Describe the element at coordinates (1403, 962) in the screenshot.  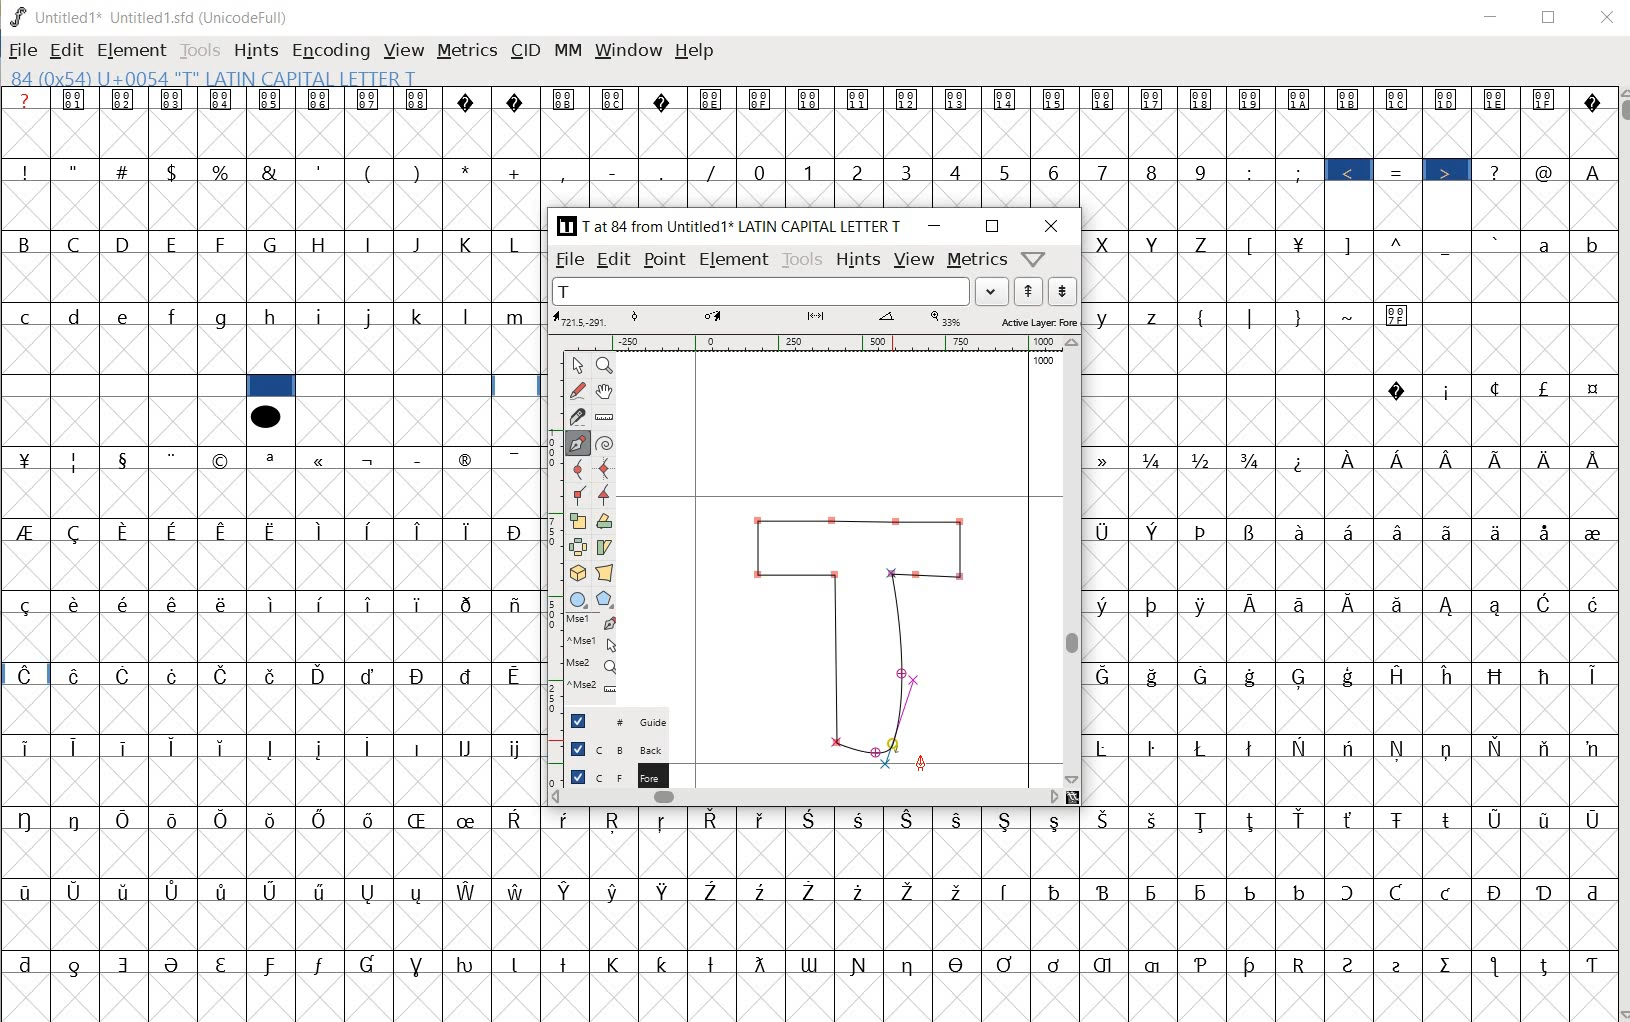
I see `Symbol` at that location.